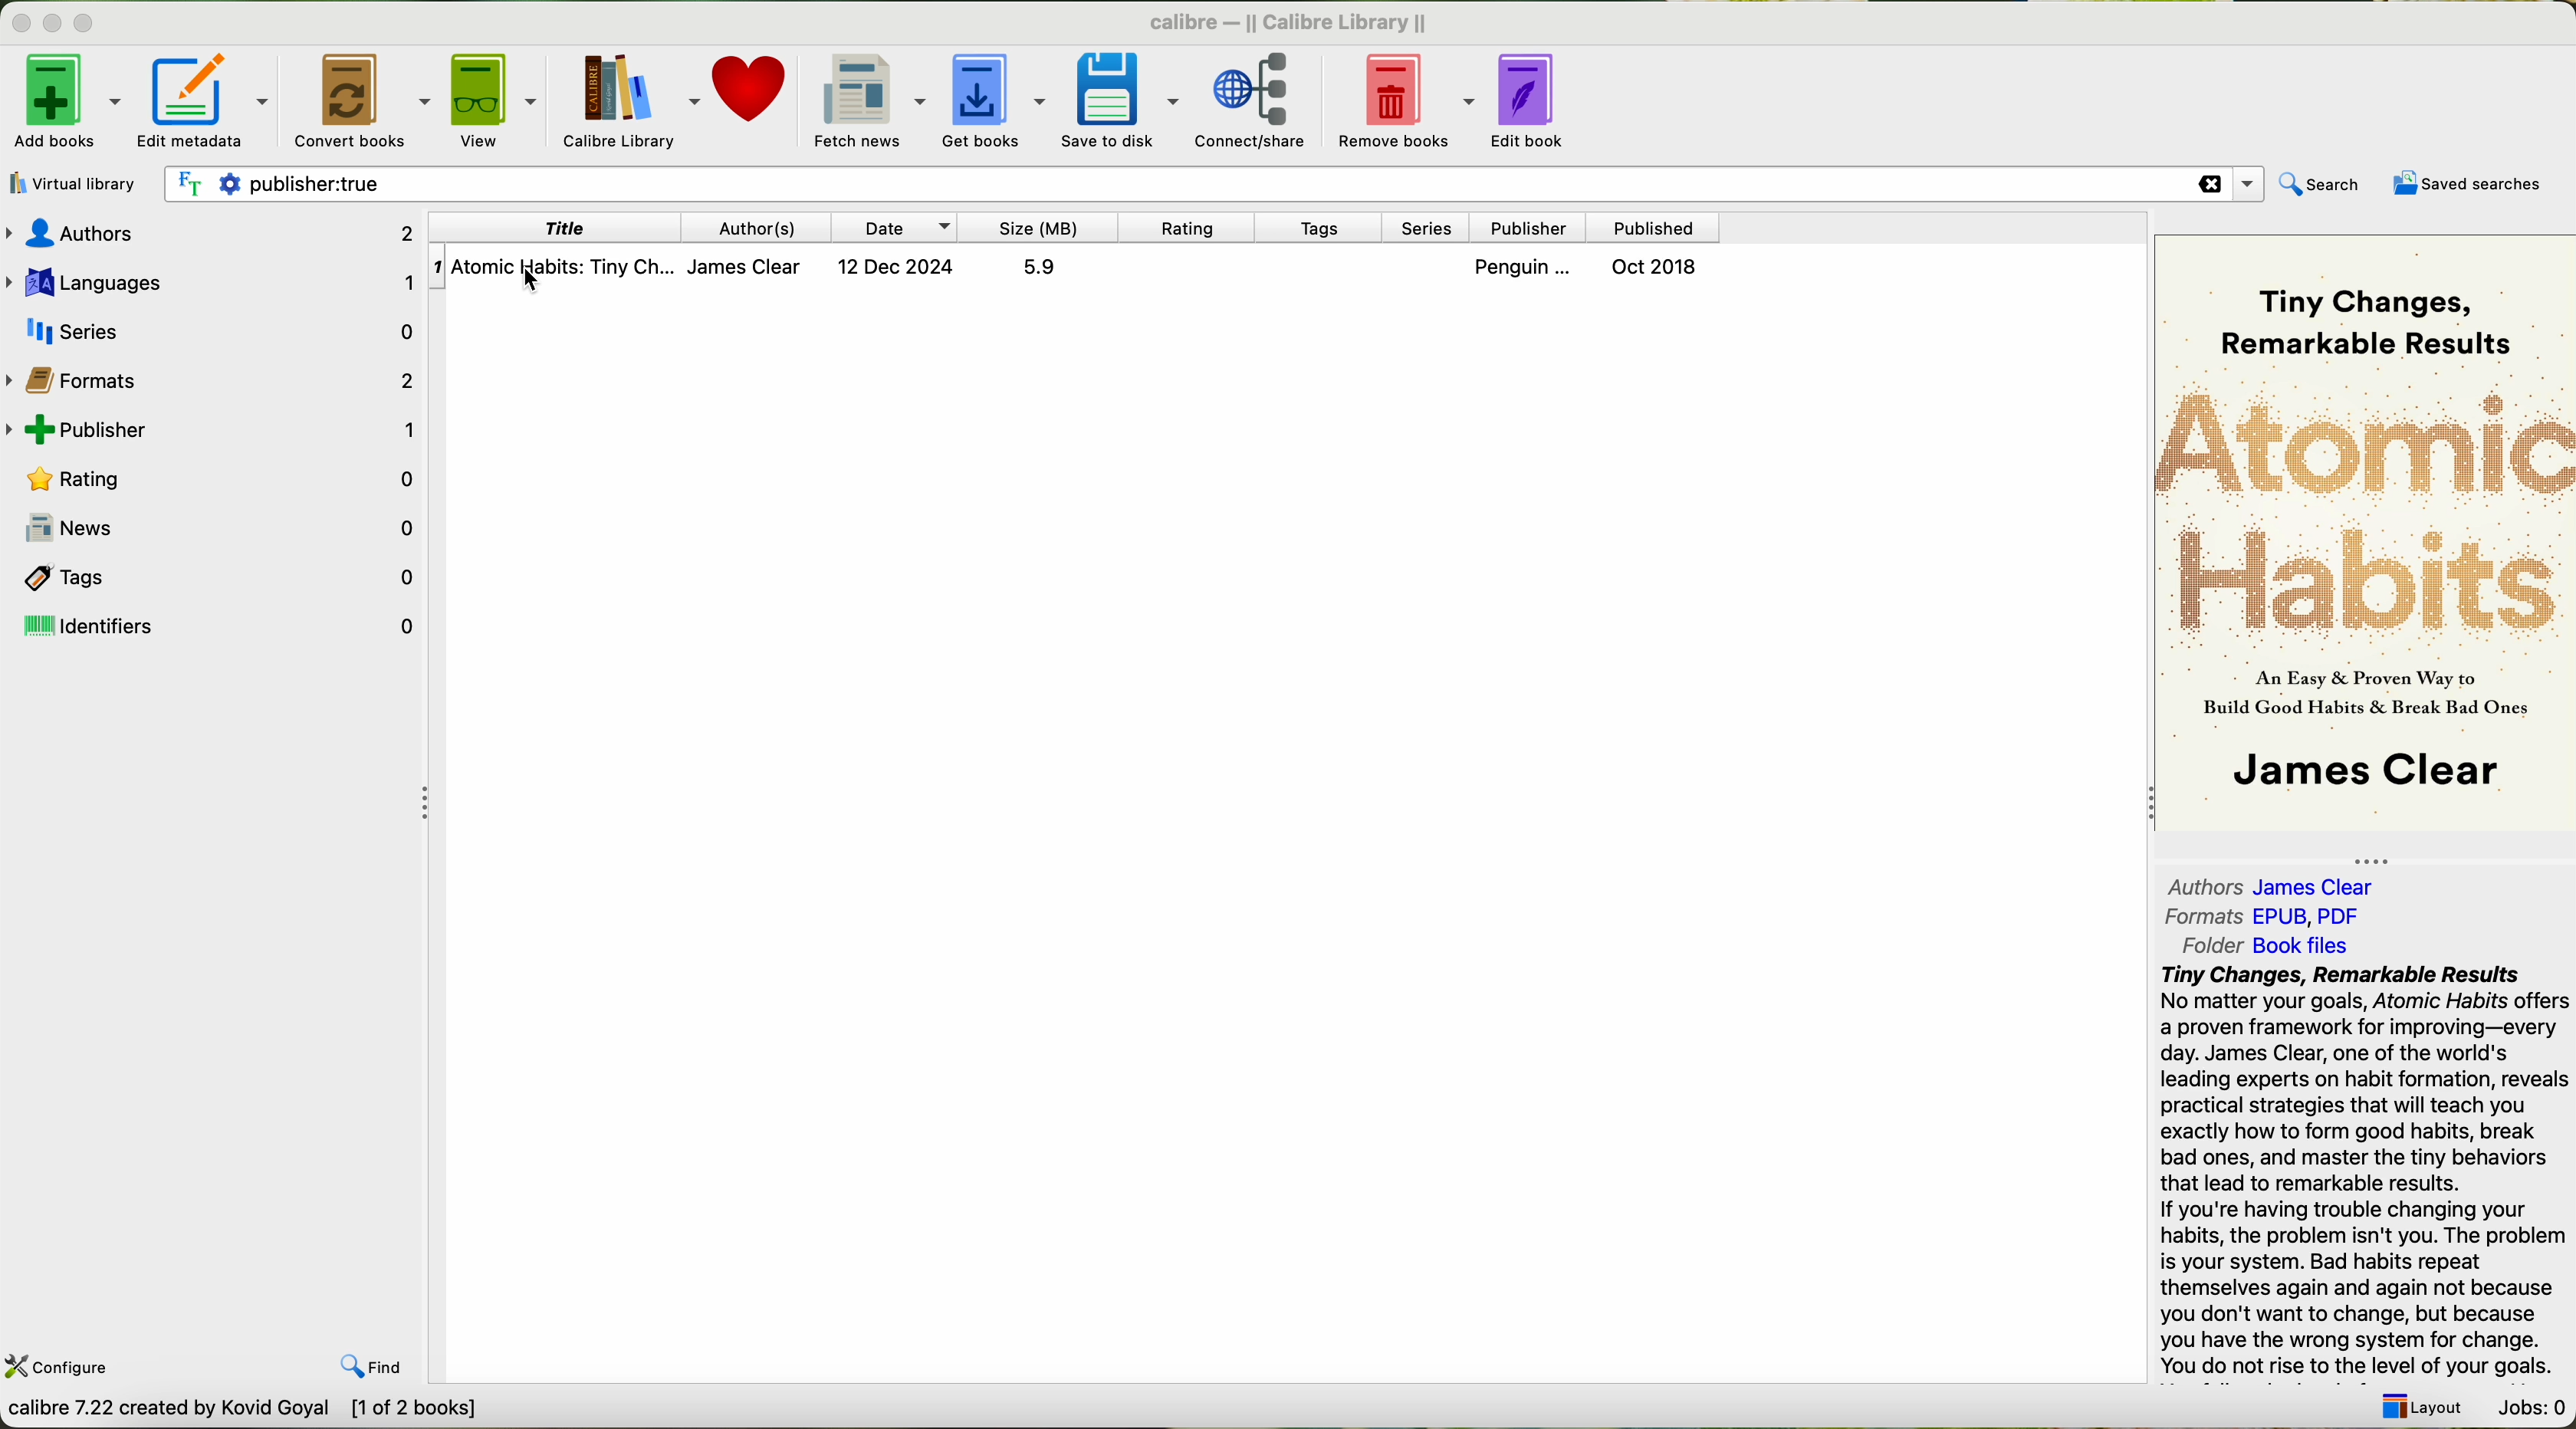 Image resolution: width=2576 pixels, height=1429 pixels. Describe the element at coordinates (895, 229) in the screenshot. I see `date` at that location.